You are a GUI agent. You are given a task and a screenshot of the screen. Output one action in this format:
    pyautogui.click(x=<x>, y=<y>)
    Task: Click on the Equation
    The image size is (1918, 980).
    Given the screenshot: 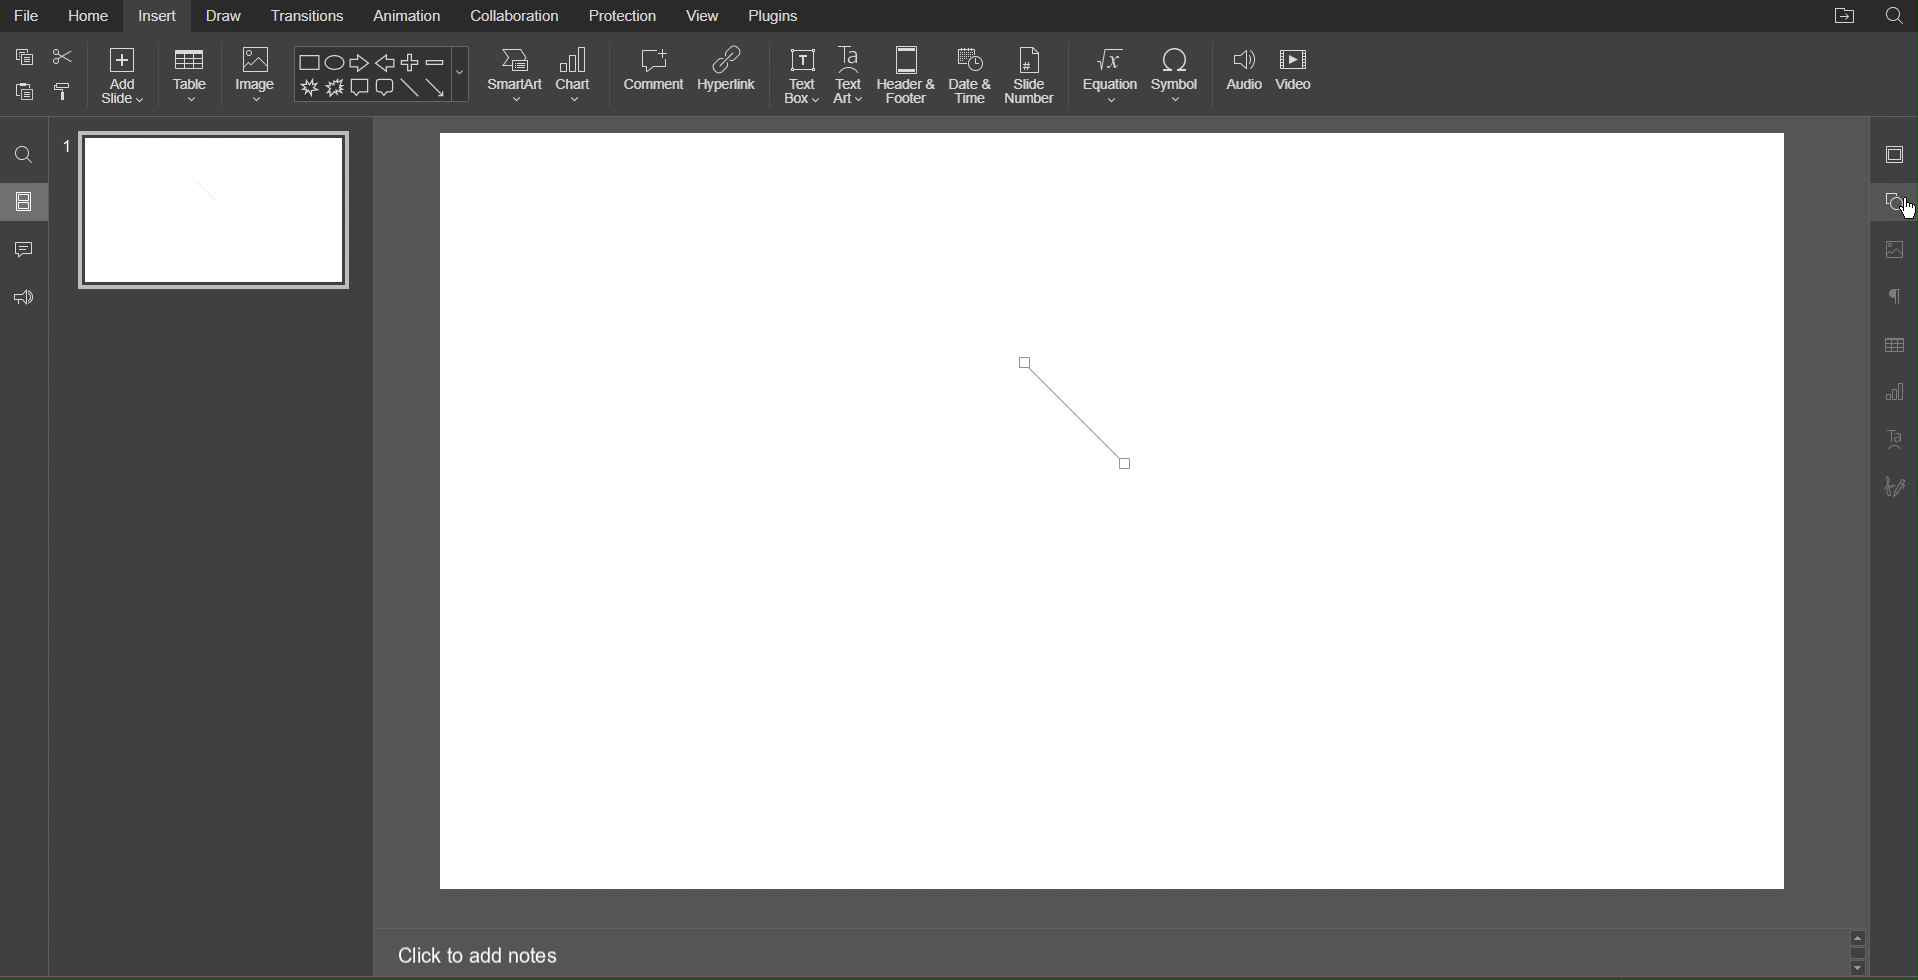 What is the action you would take?
    pyautogui.click(x=1111, y=74)
    